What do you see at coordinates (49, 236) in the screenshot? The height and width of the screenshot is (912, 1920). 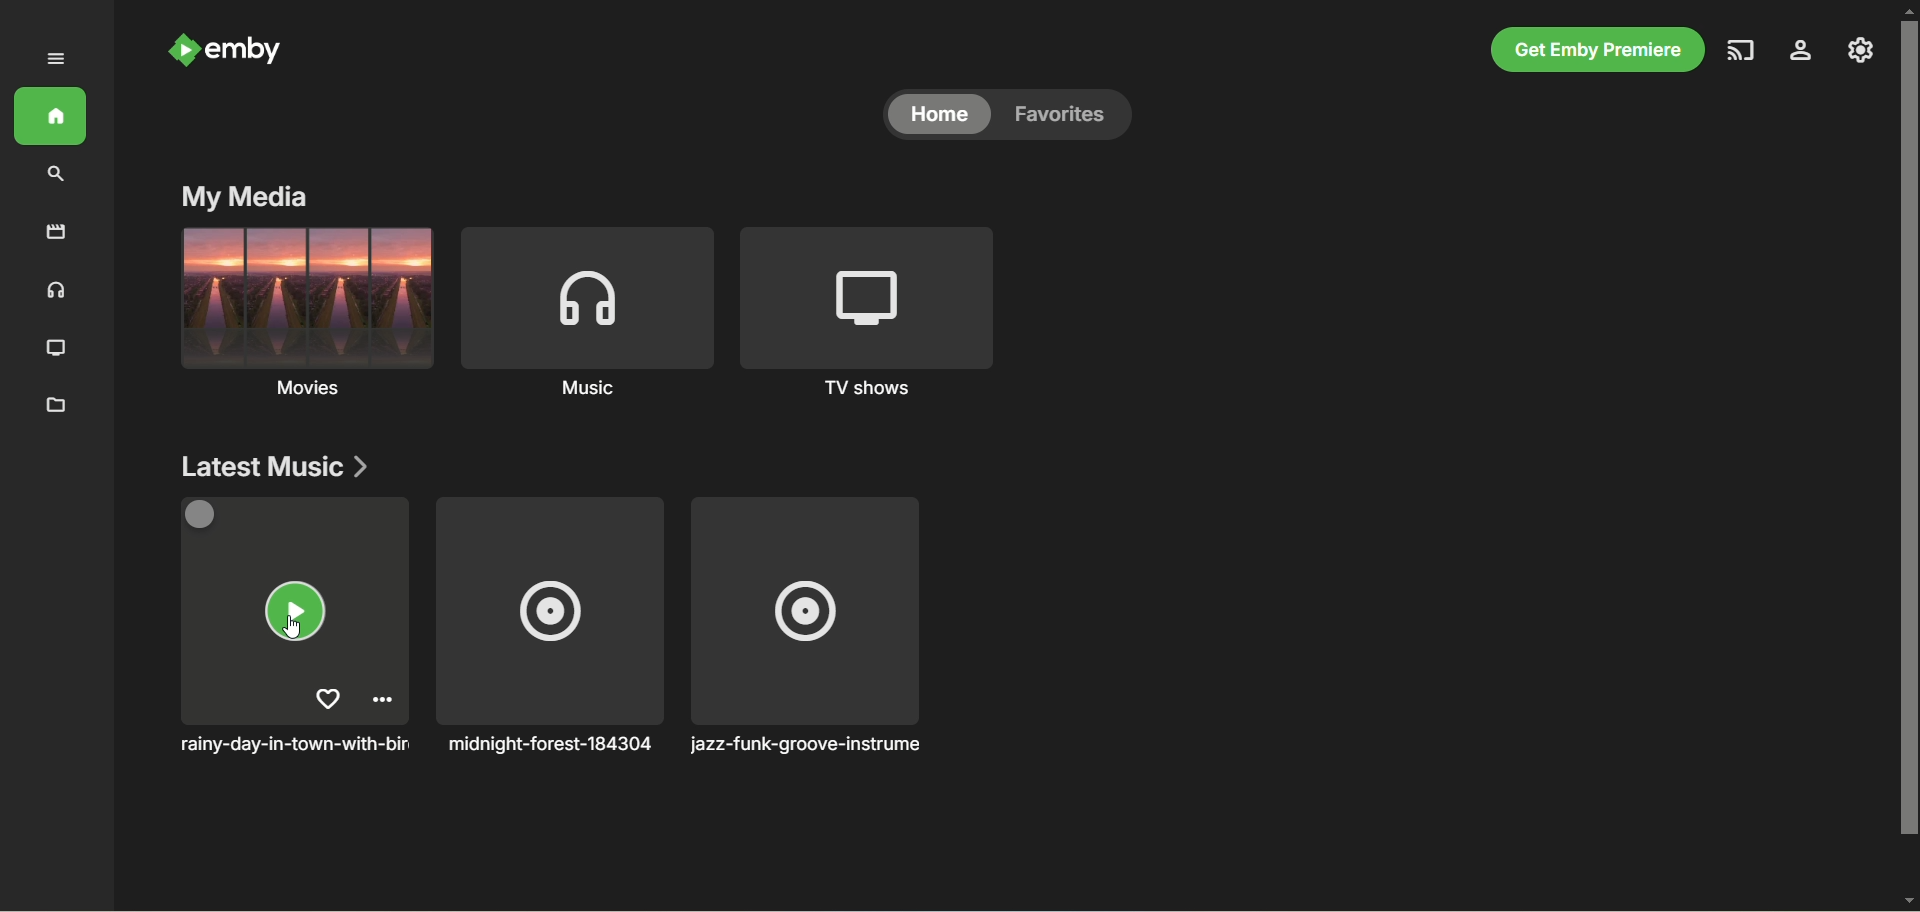 I see `movies` at bounding box center [49, 236].